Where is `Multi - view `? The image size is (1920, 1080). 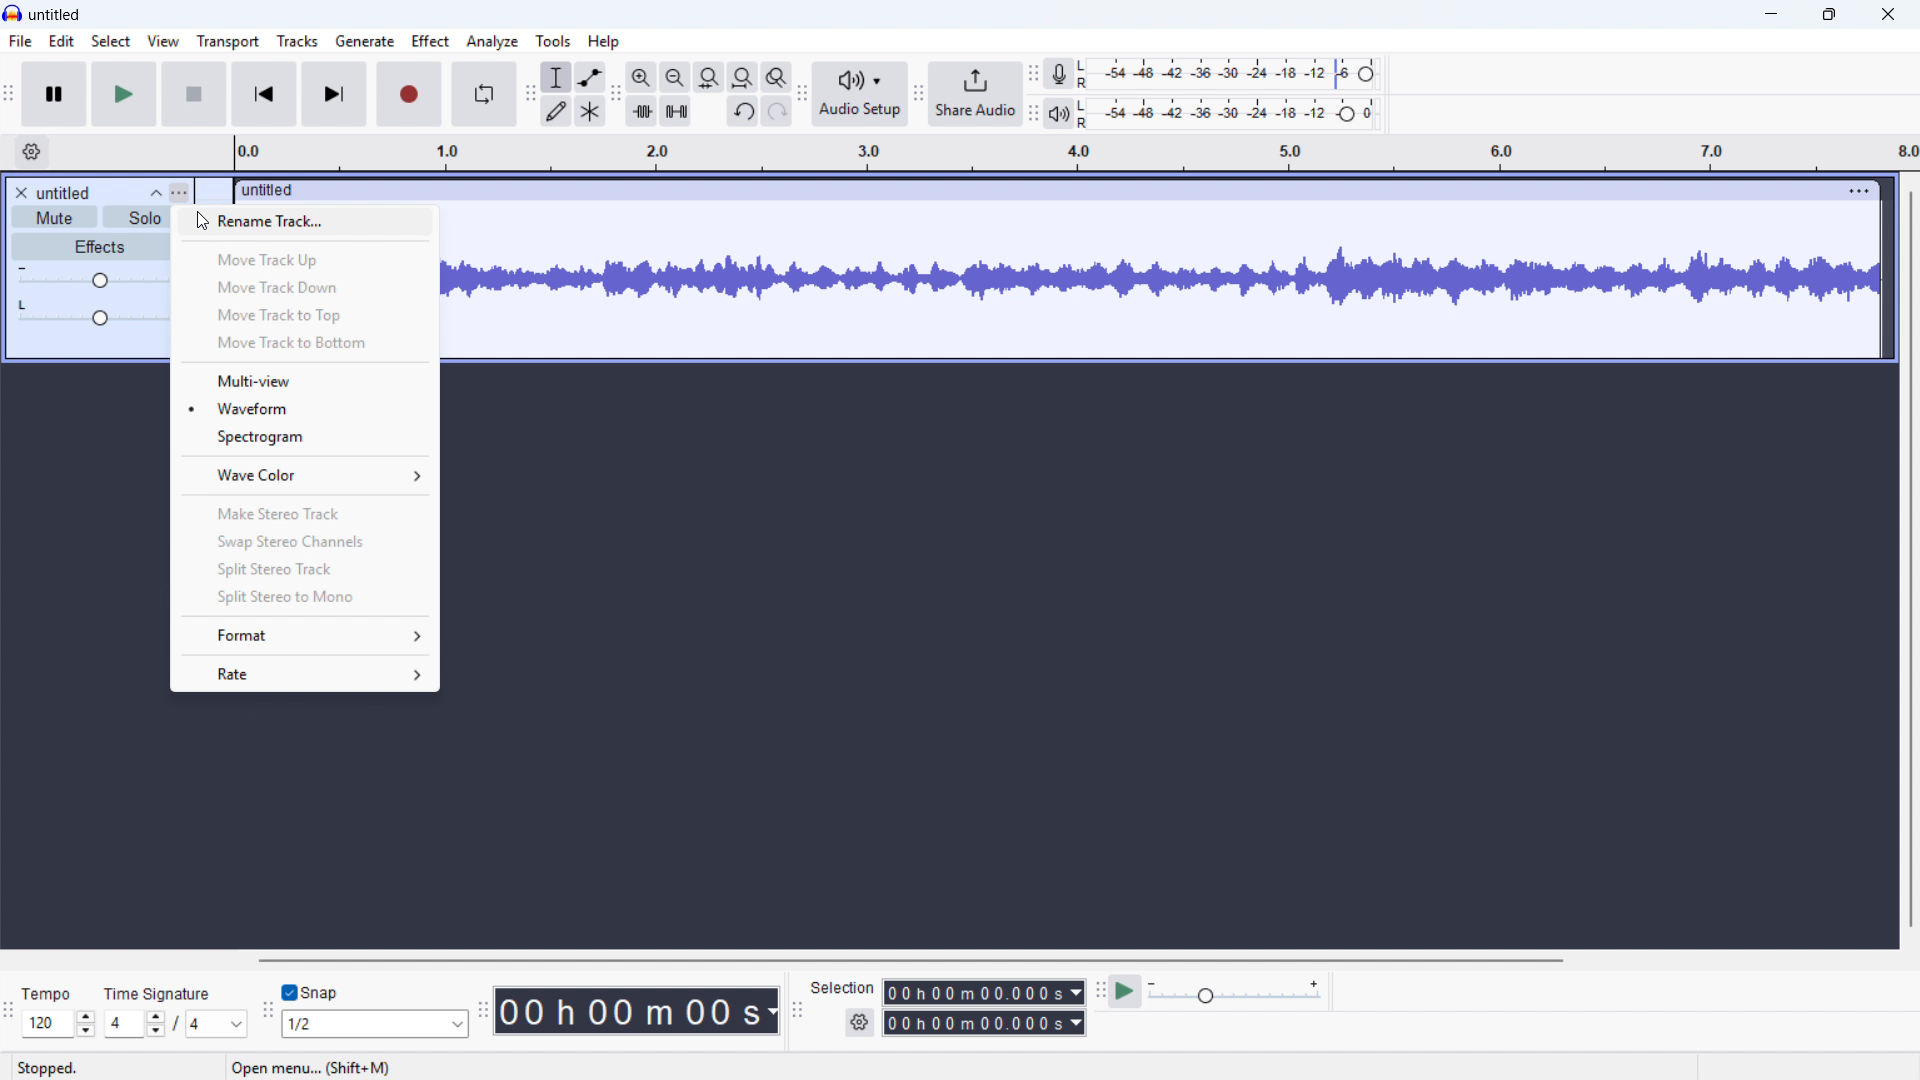
Multi - view  is located at coordinates (303, 379).